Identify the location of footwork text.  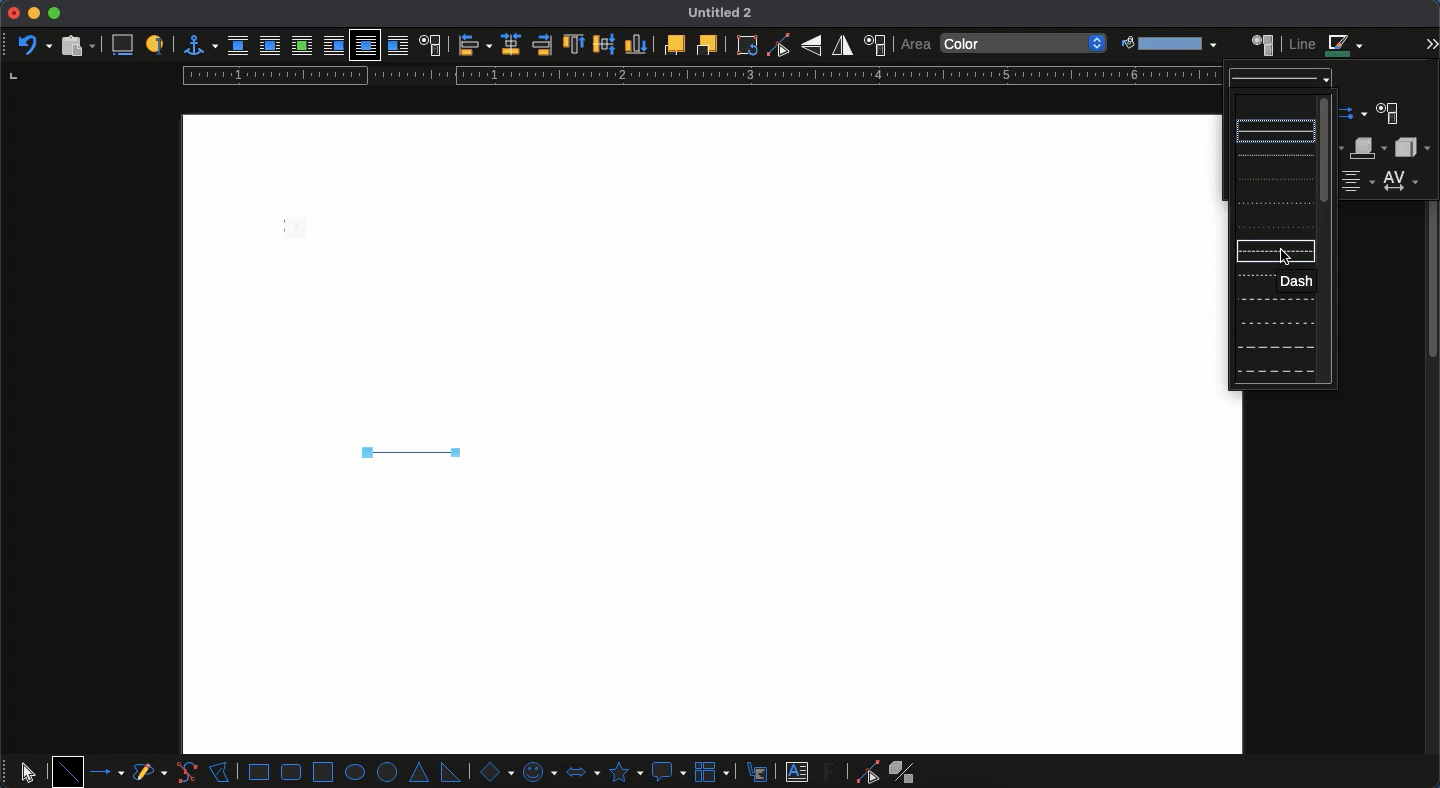
(832, 771).